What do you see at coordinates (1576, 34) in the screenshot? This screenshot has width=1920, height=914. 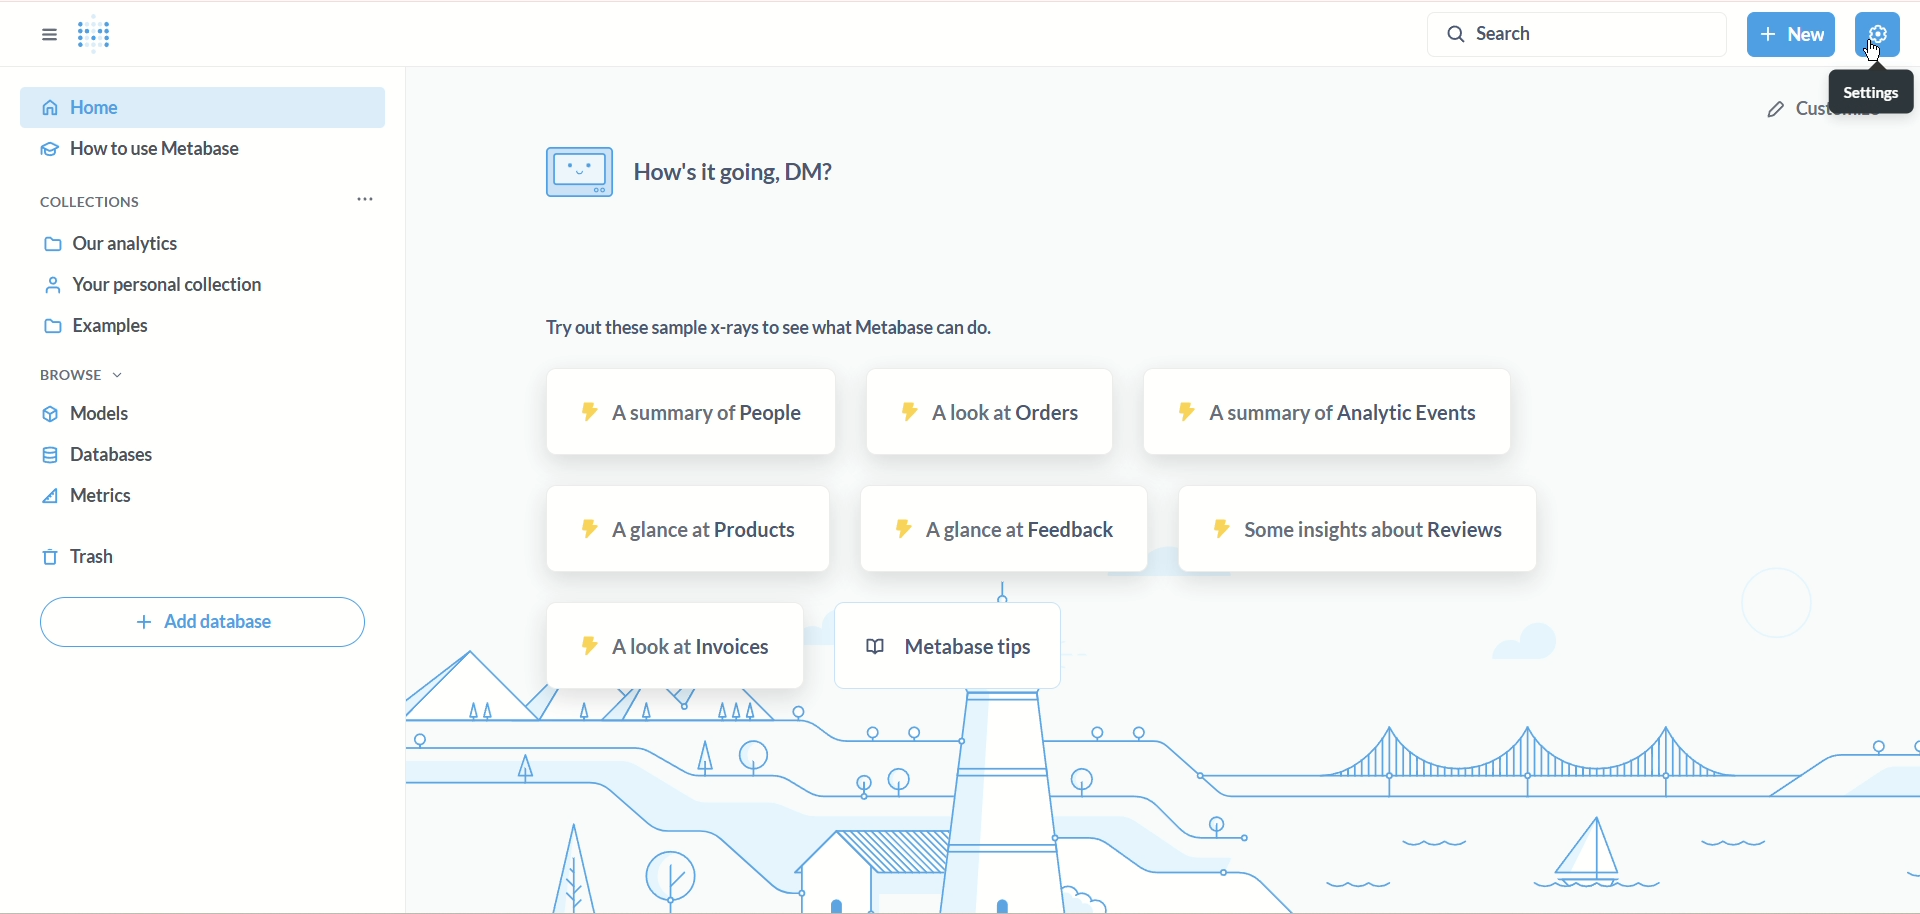 I see `search` at bounding box center [1576, 34].